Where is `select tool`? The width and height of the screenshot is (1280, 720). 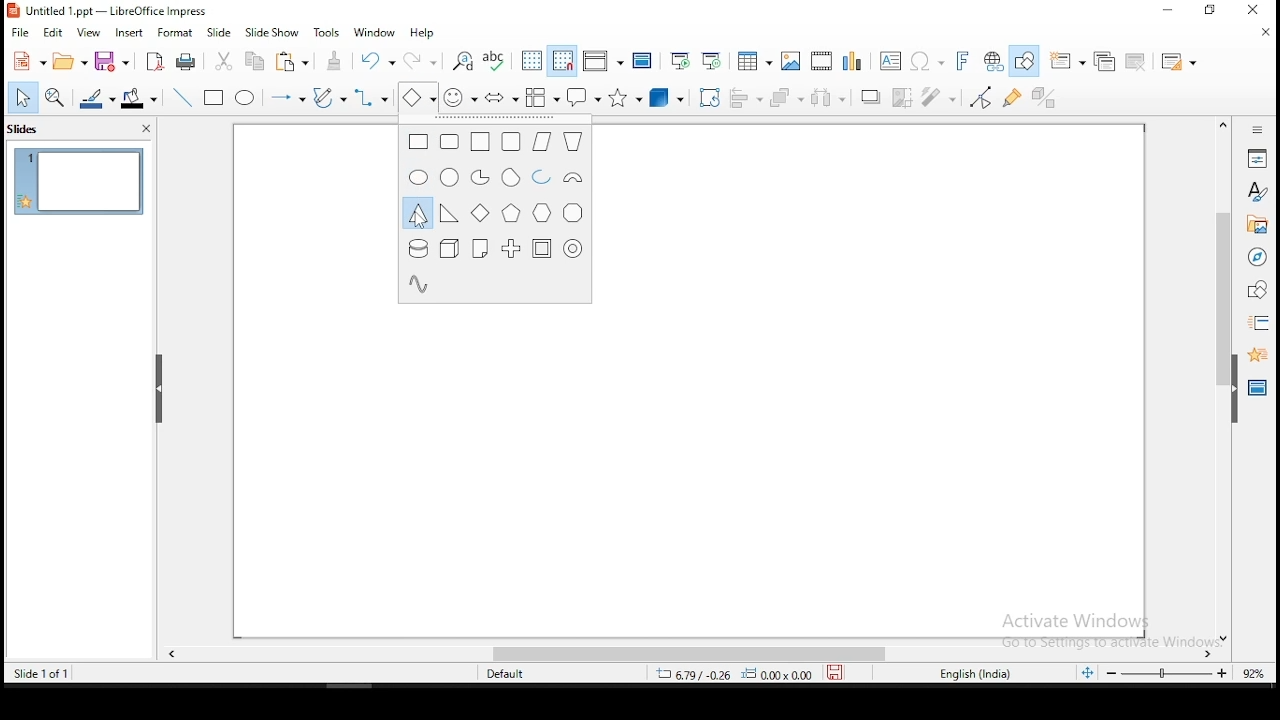
select tool is located at coordinates (22, 97).